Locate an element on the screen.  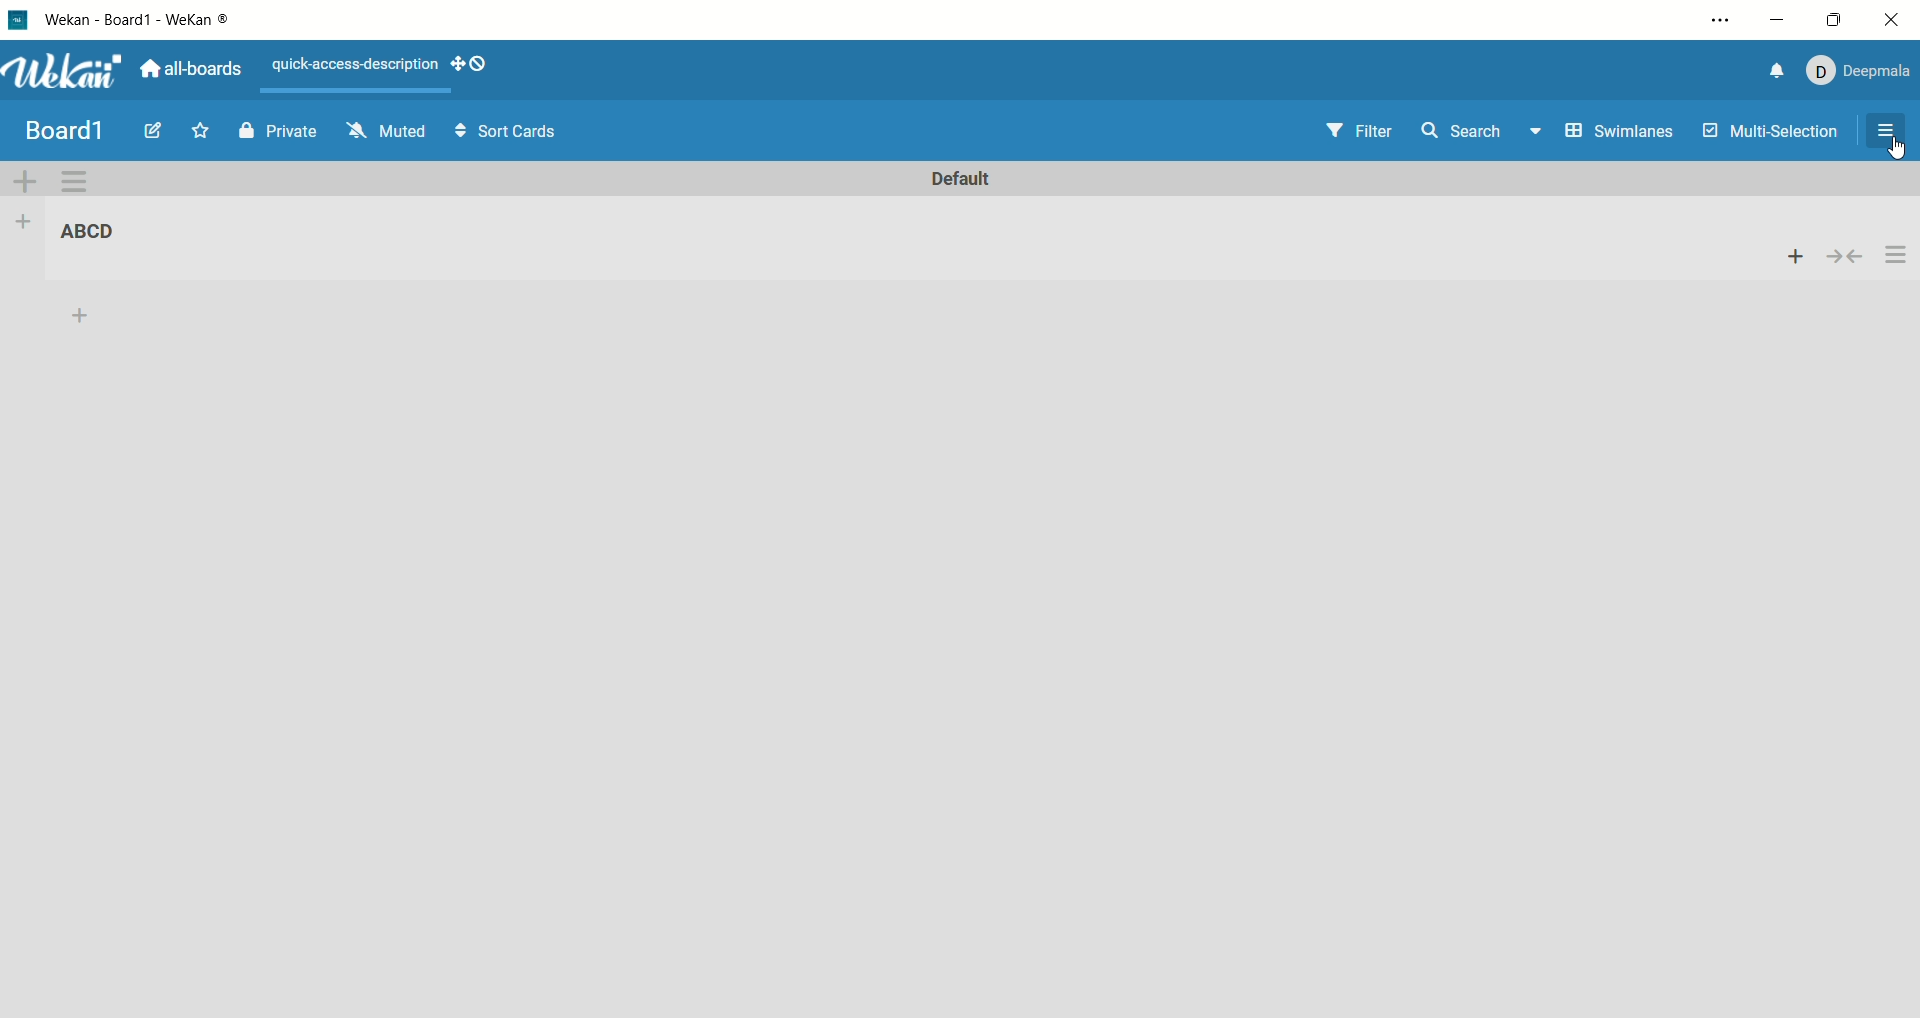
list title is located at coordinates (100, 234).